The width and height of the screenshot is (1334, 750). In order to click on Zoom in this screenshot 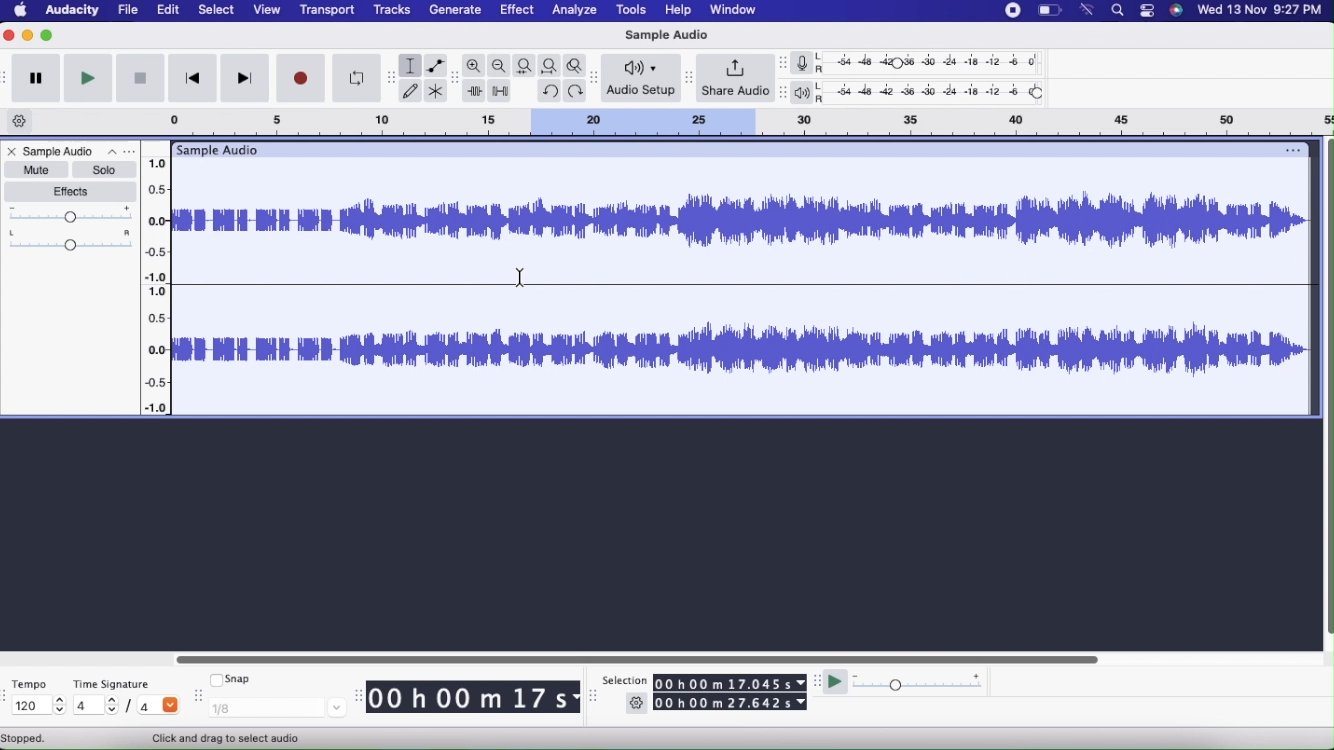, I will do `click(475, 66)`.